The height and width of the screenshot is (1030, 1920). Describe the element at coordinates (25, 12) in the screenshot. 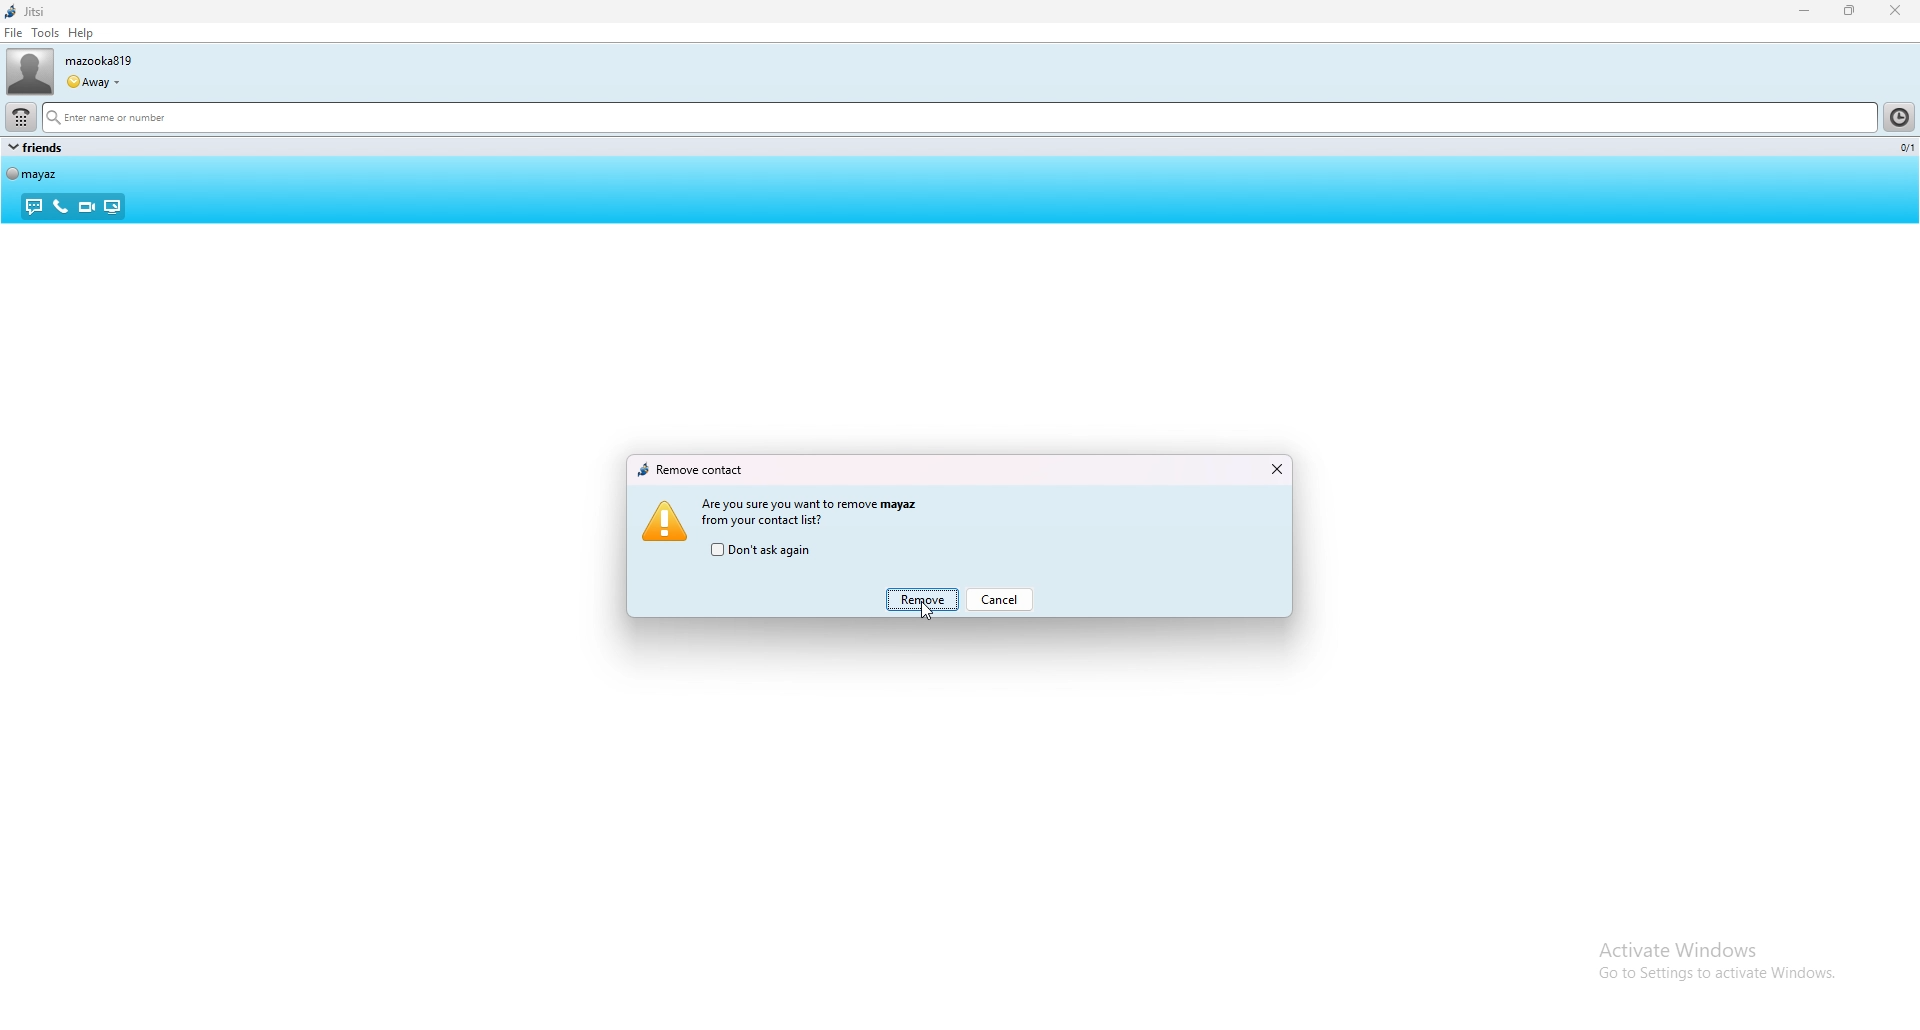

I see `jitsi` at that location.